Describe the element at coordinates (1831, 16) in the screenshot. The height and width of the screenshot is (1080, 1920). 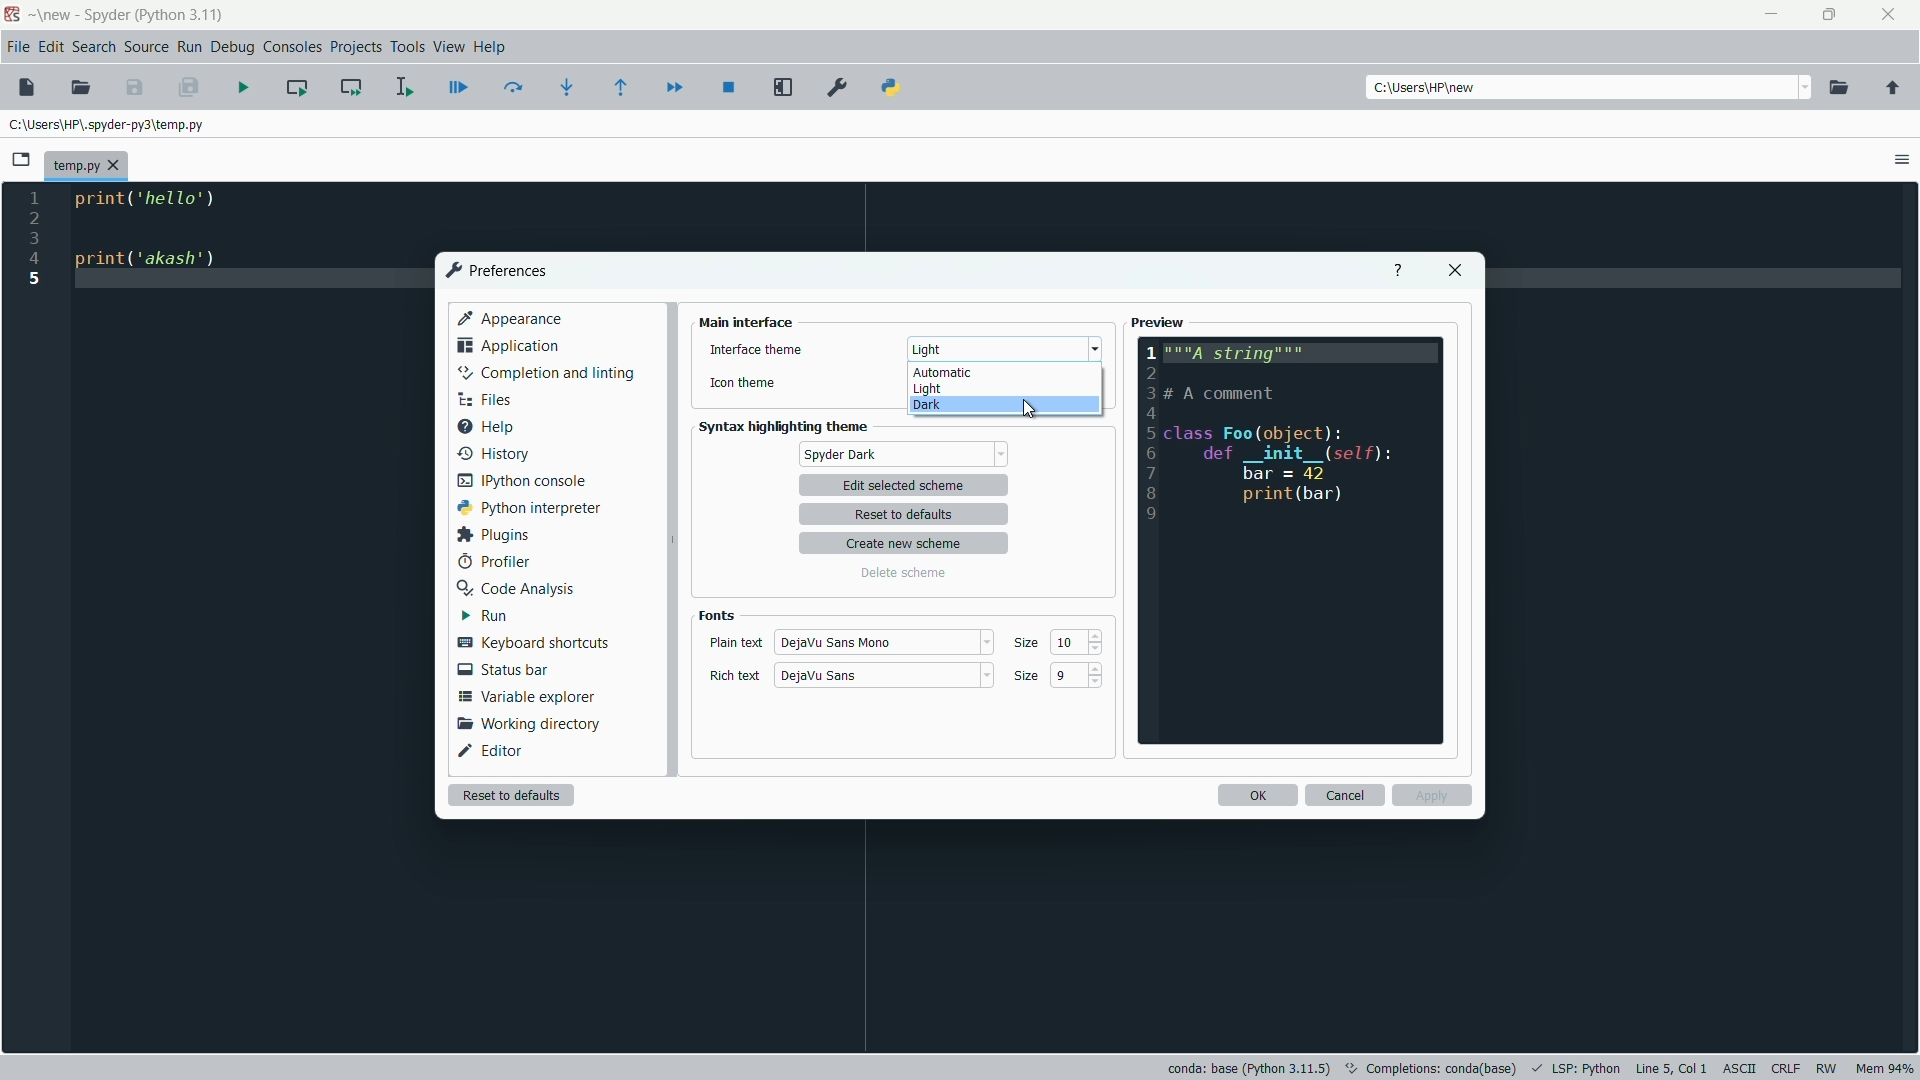
I see `maximize` at that location.